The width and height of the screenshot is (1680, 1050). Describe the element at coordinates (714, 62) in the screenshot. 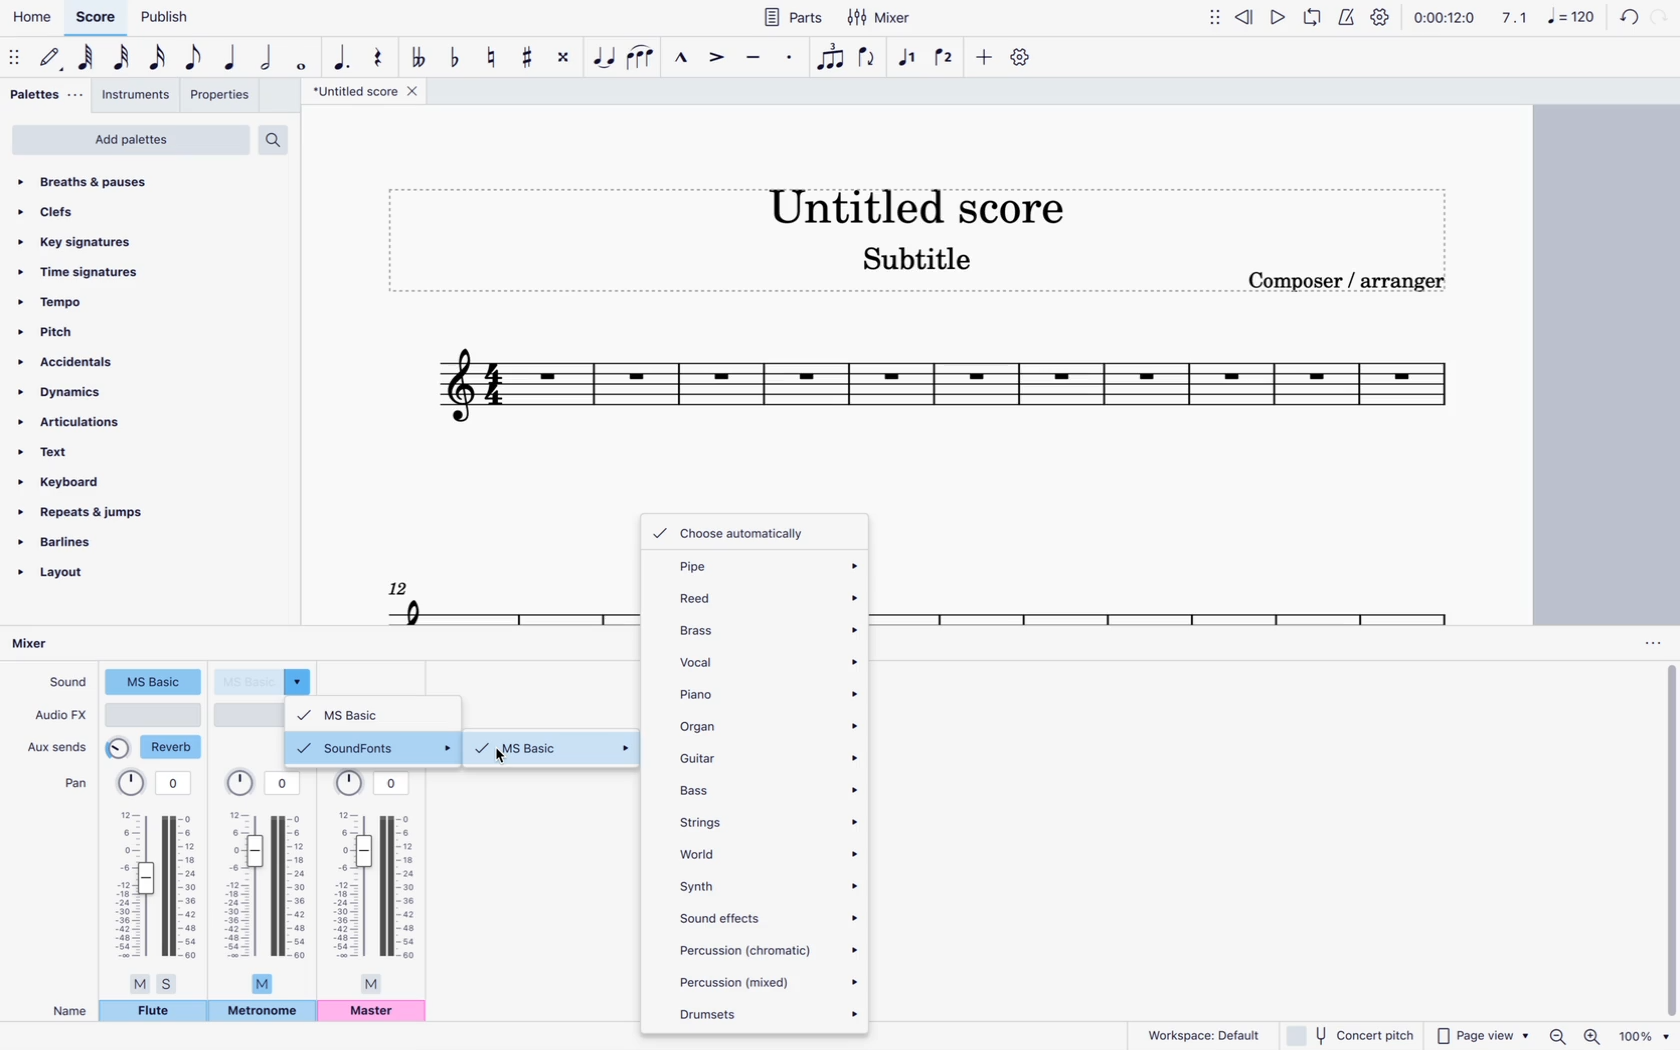

I see `accent` at that location.